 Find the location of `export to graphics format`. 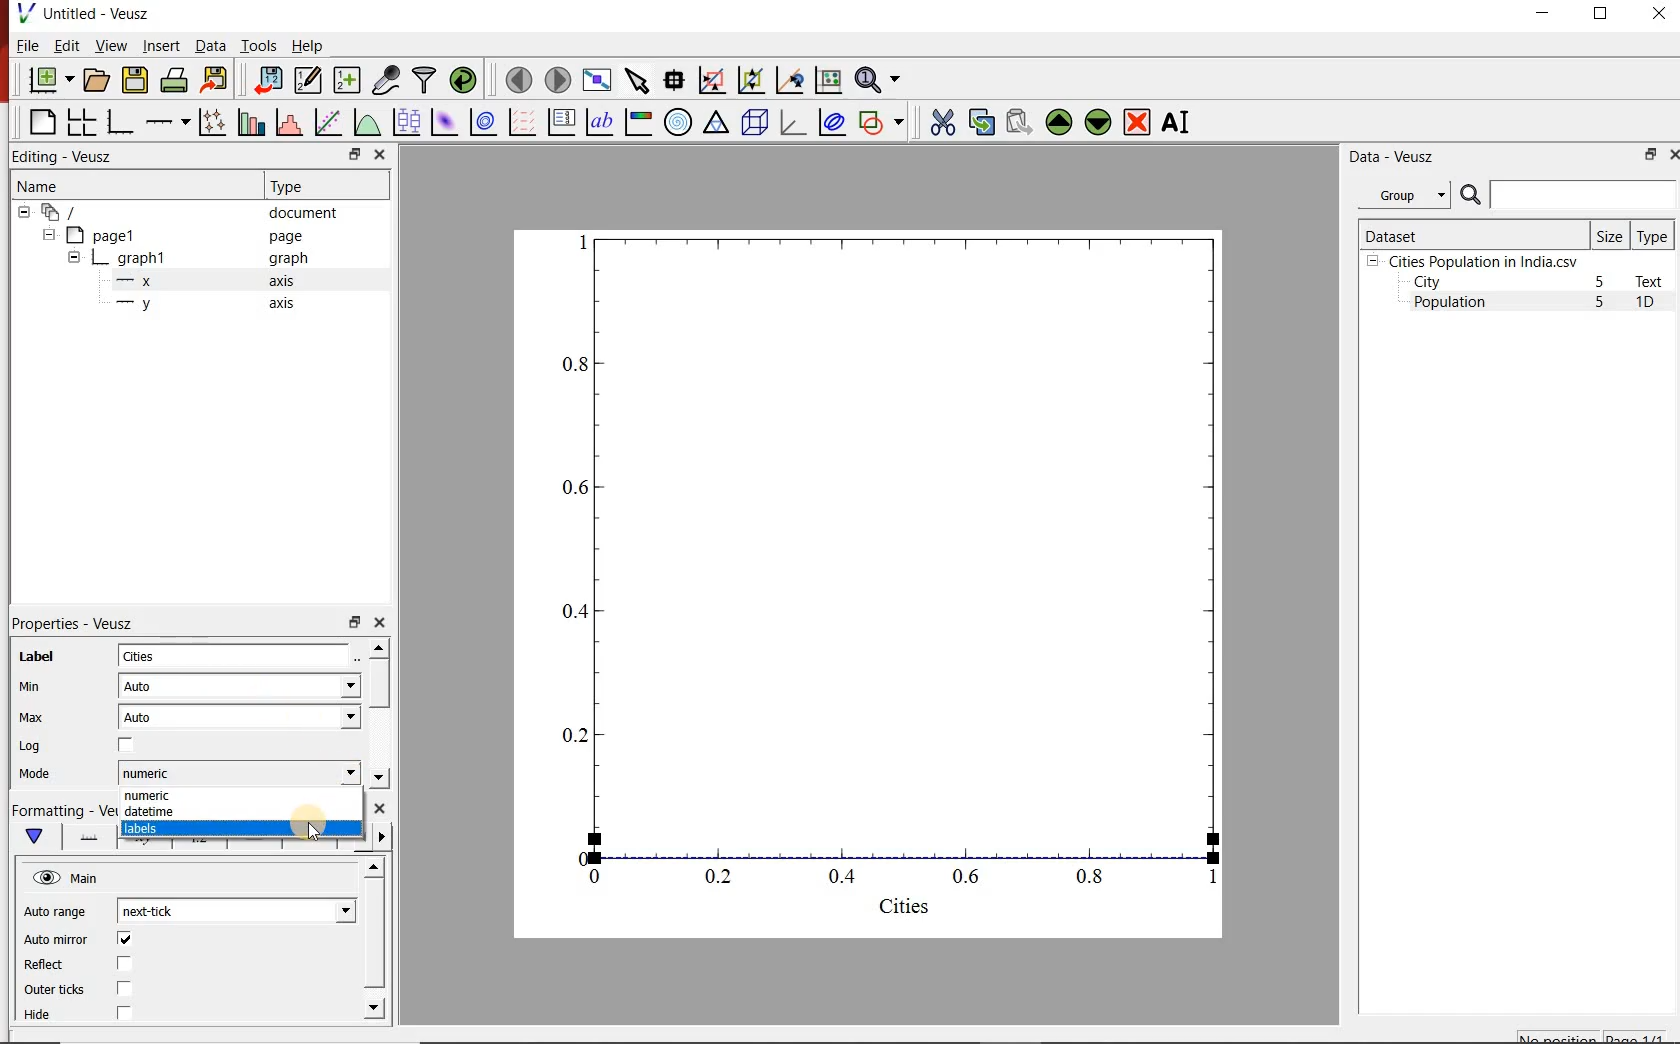

export to graphics format is located at coordinates (215, 81).